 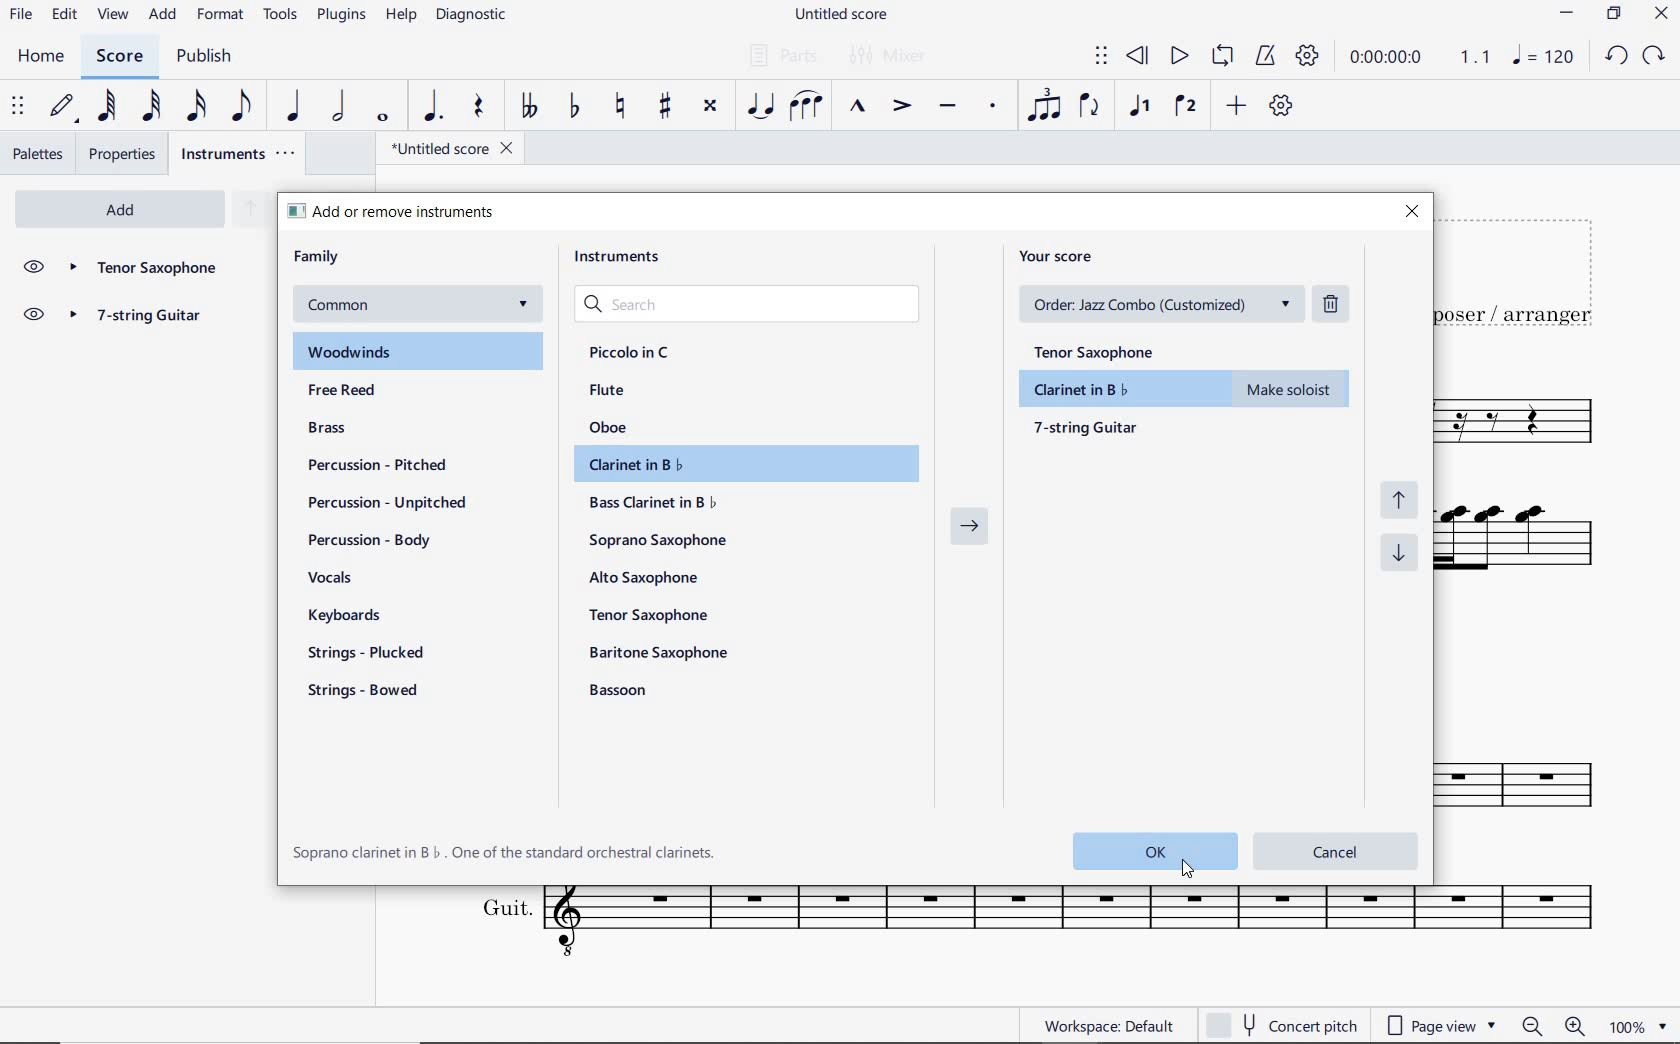 What do you see at coordinates (648, 578) in the screenshot?
I see `alto saxophone` at bounding box center [648, 578].